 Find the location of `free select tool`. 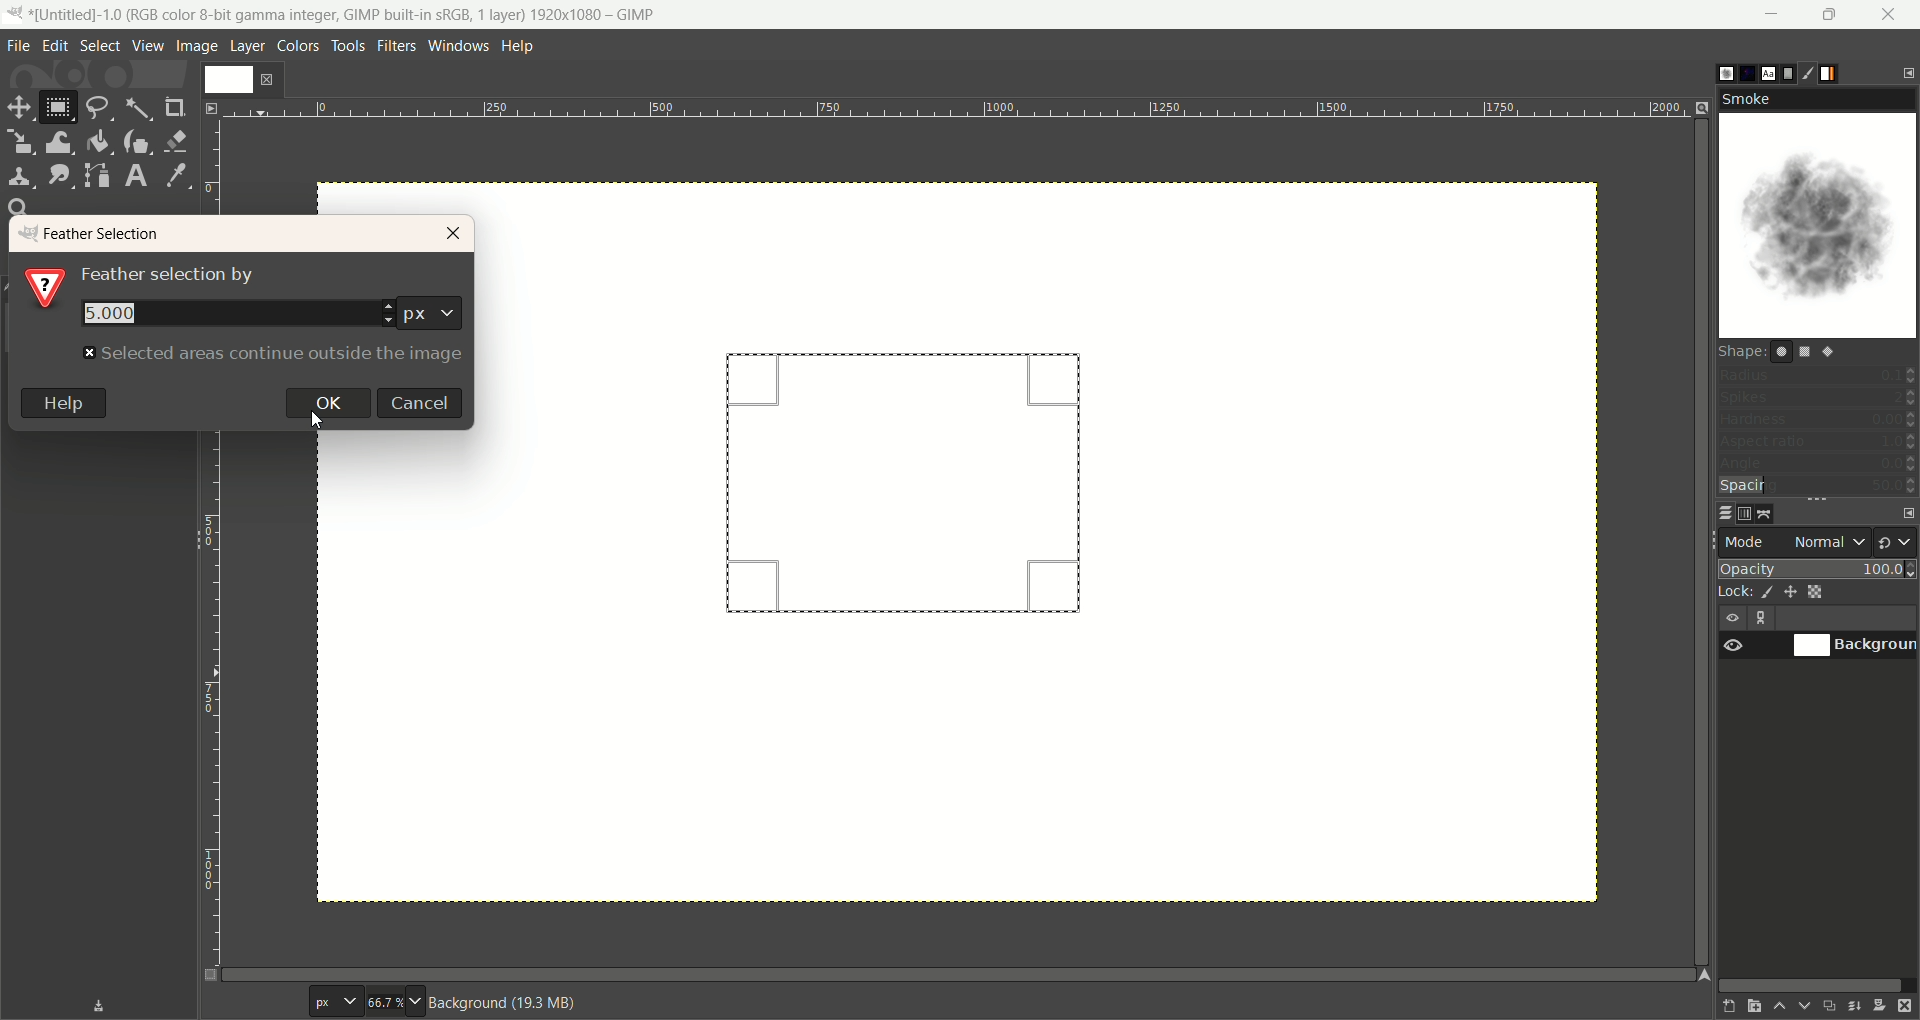

free select tool is located at coordinates (100, 109).